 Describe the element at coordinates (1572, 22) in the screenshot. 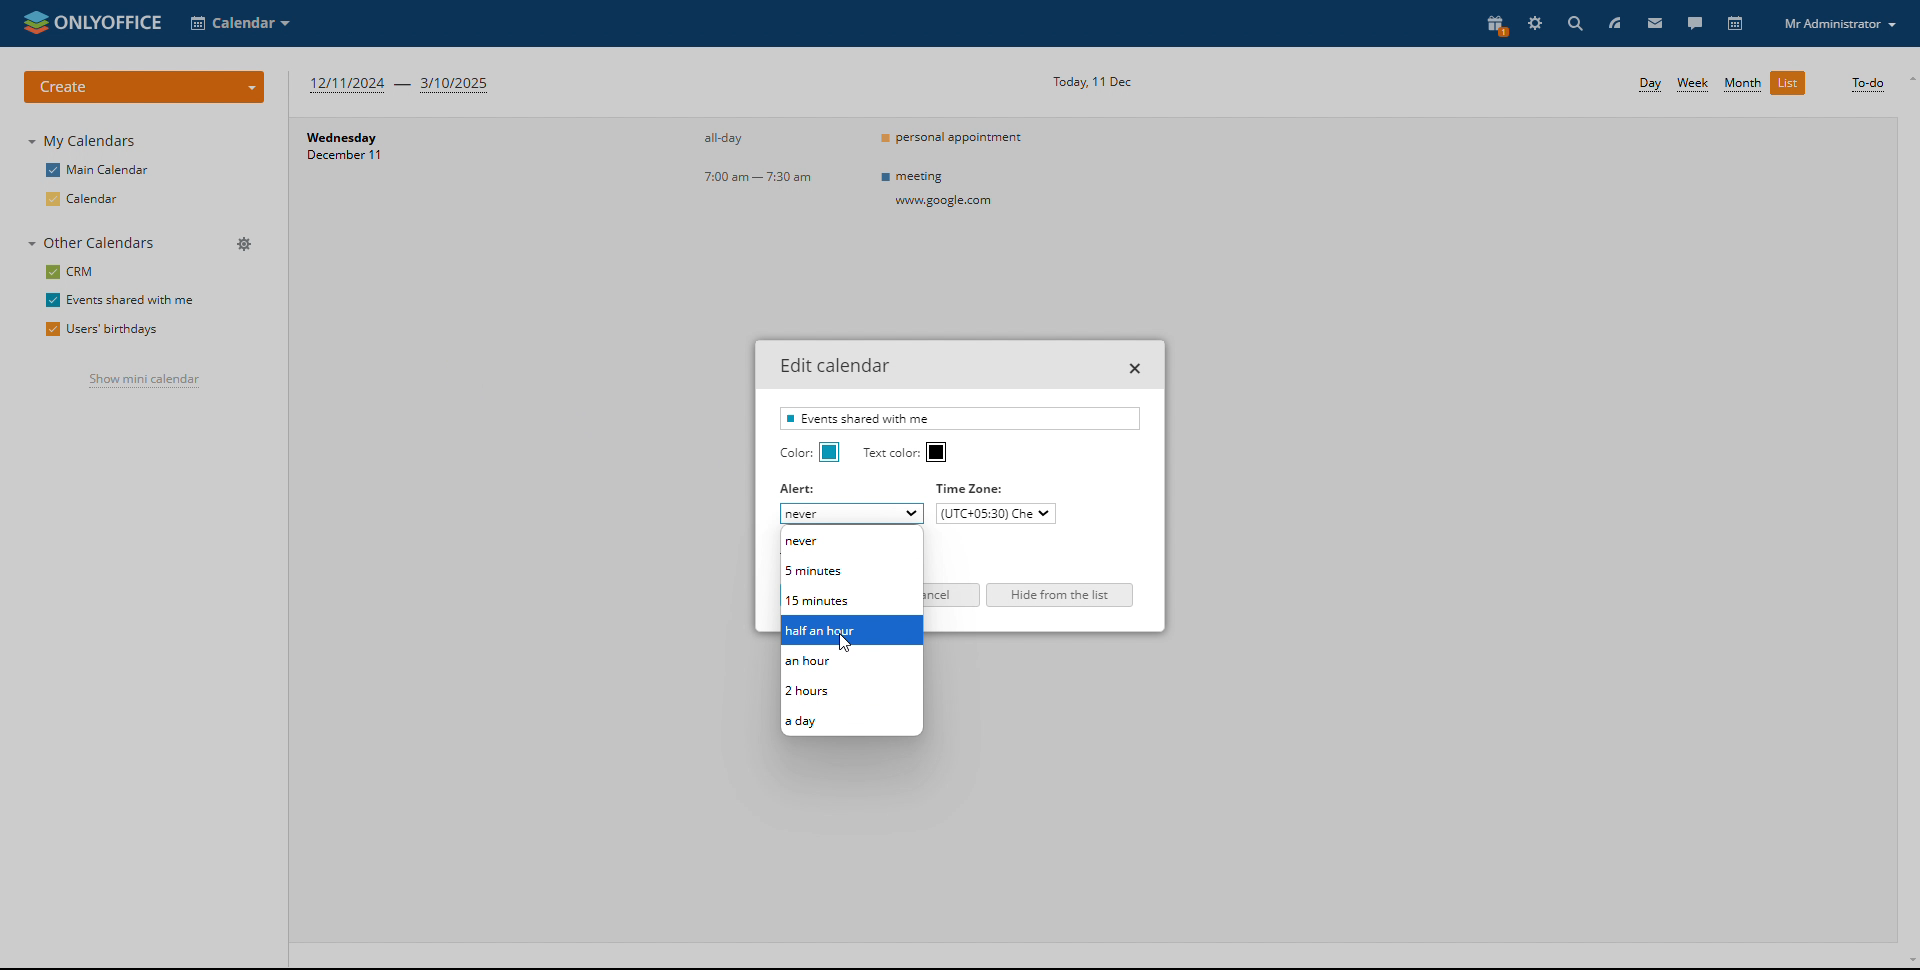

I see `search` at that location.